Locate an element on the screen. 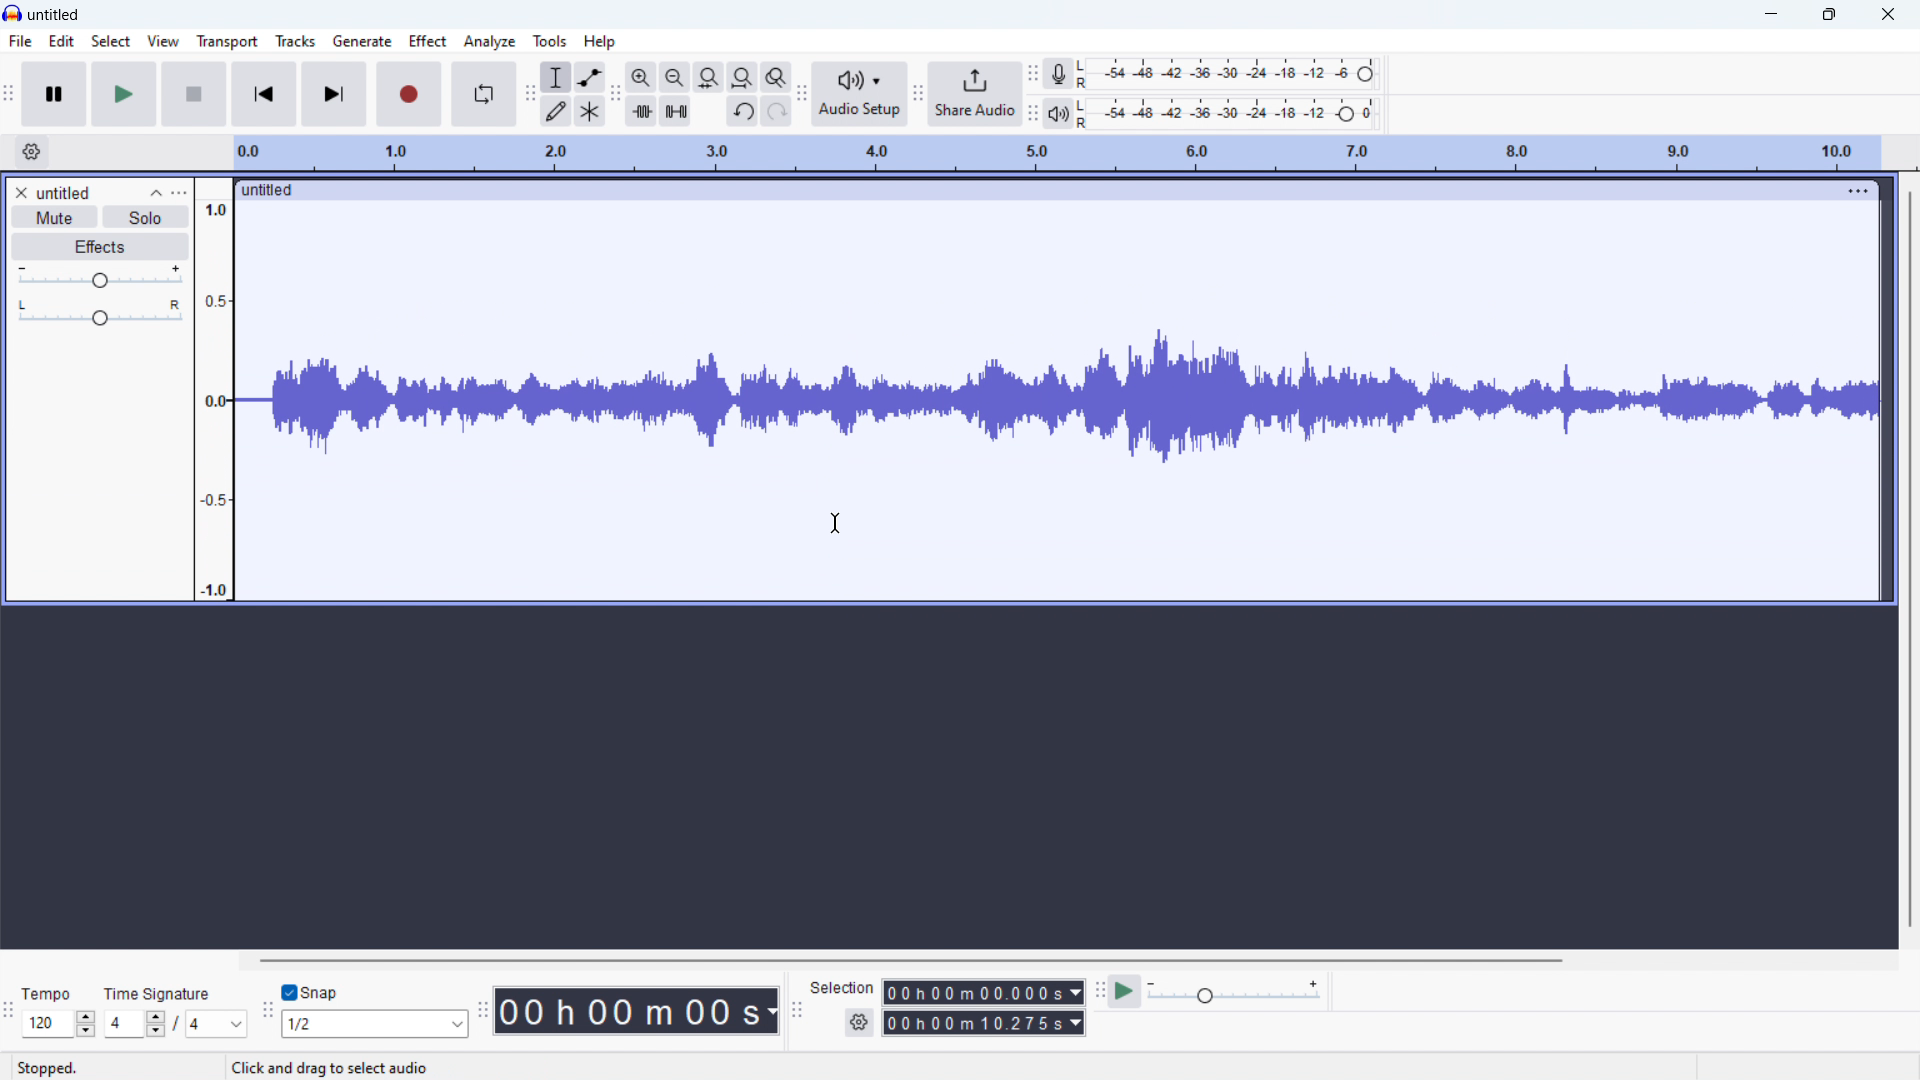 The height and width of the screenshot is (1080, 1920). share audio toolbar is located at coordinates (802, 97).